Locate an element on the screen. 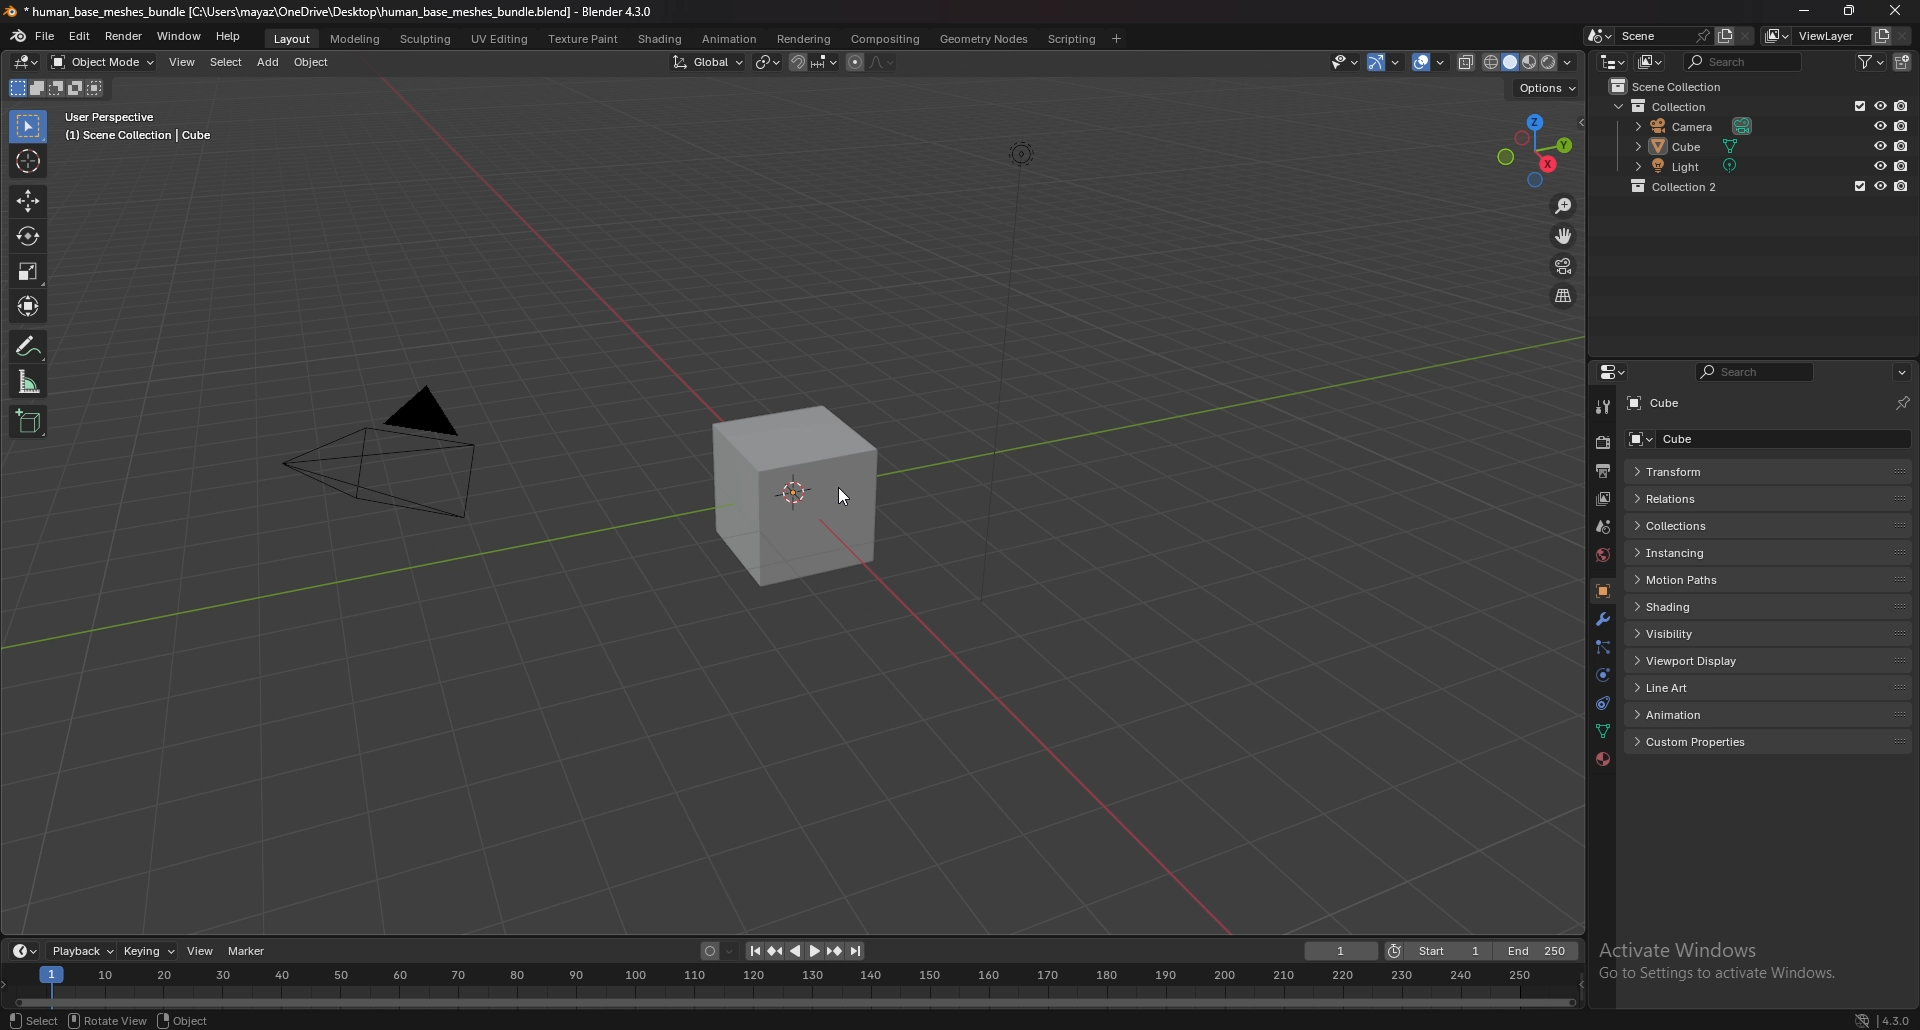 This screenshot has height=1030, width=1920. show overlays is located at coordinates (1431, 61).